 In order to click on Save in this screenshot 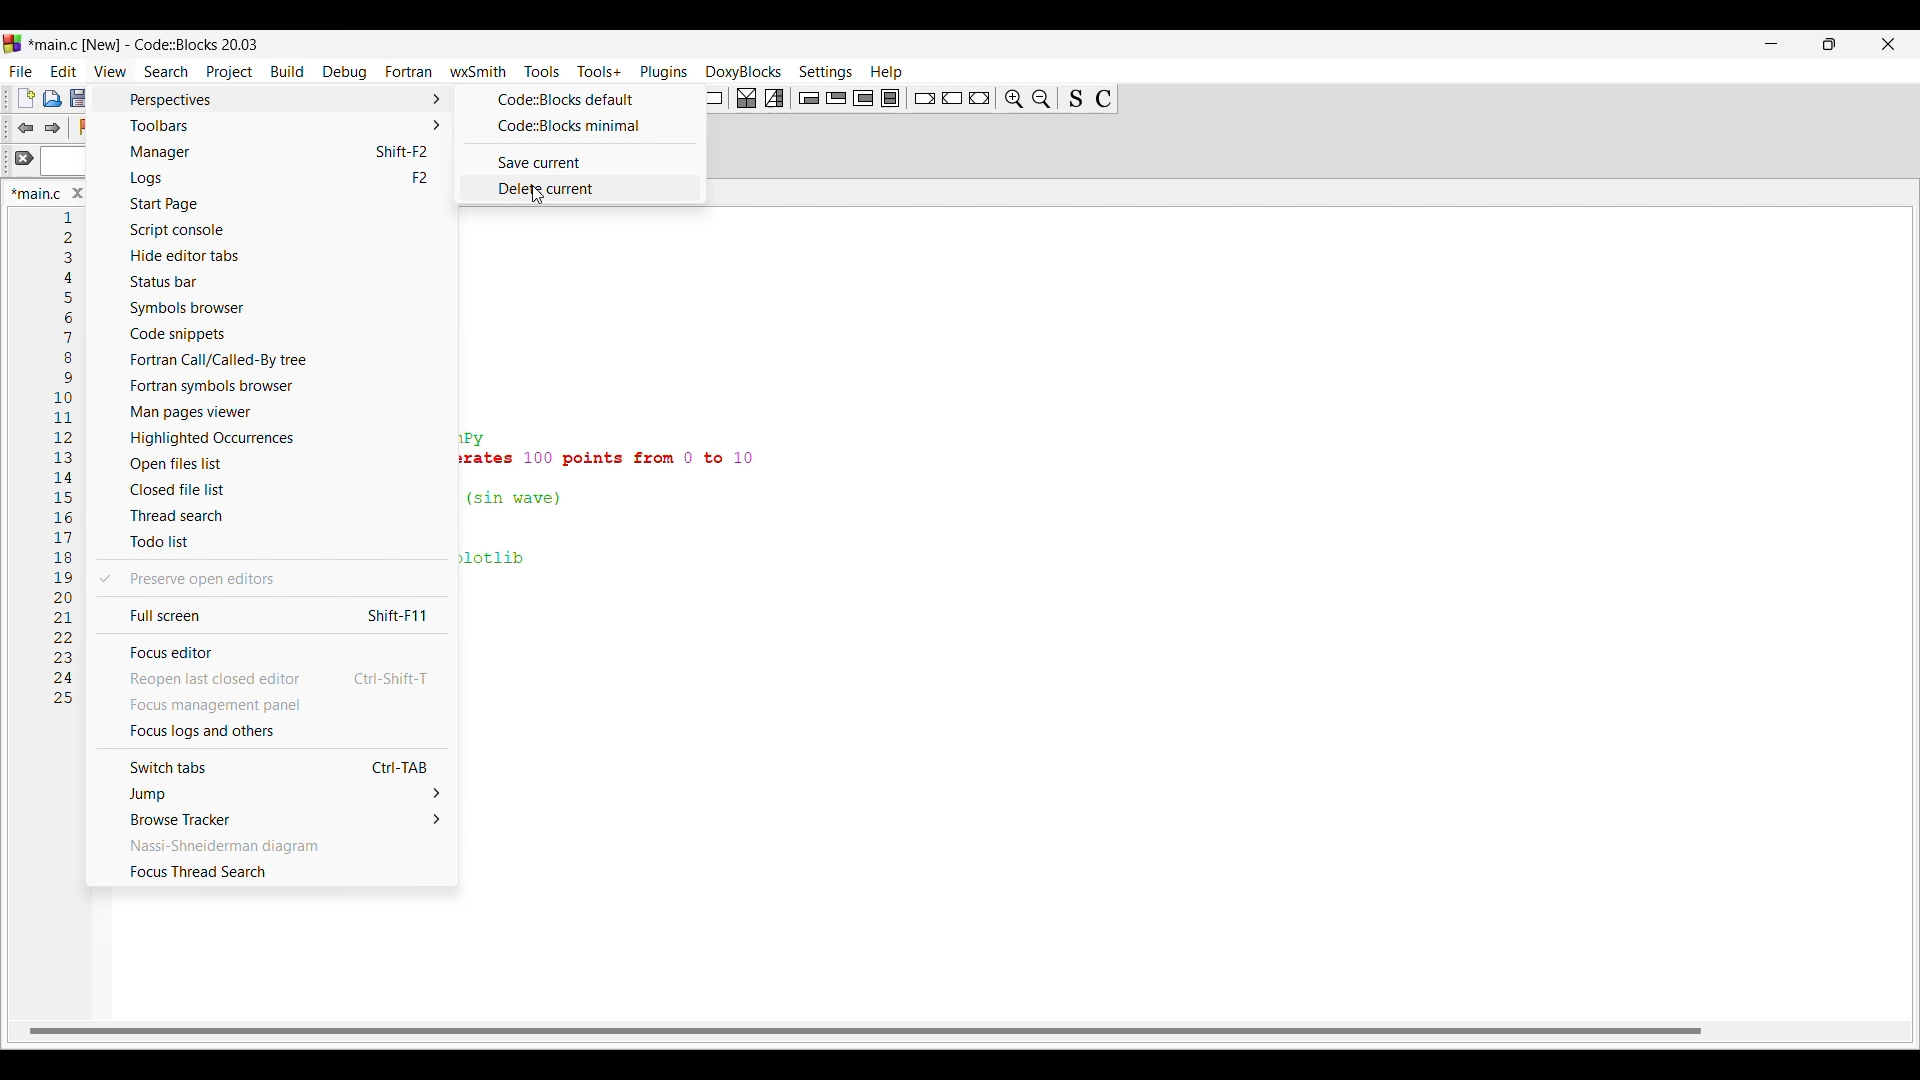, I will do `click(79, 97)`.